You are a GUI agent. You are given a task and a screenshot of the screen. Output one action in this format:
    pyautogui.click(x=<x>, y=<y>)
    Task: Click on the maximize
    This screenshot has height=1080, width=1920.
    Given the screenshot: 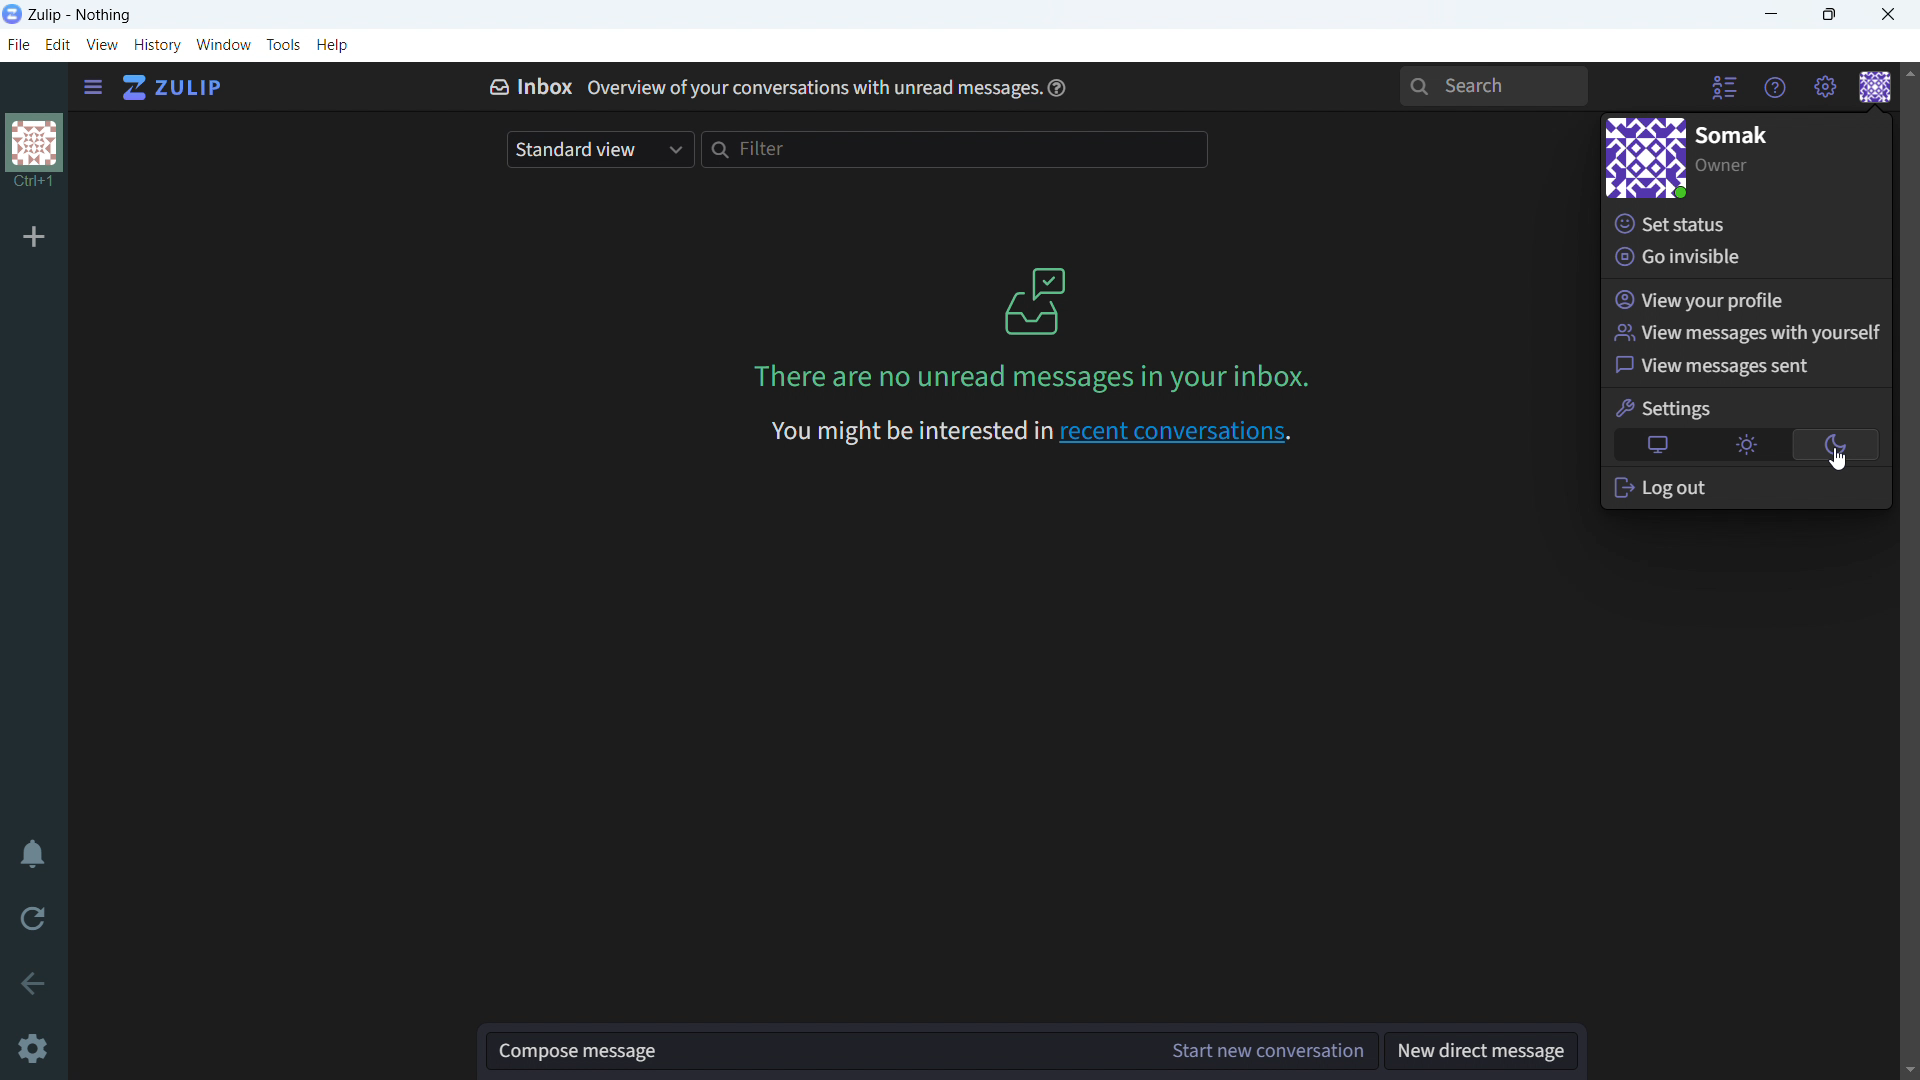 What is the action you would take?
    pyautogui.click(x=1833, y=15)
    